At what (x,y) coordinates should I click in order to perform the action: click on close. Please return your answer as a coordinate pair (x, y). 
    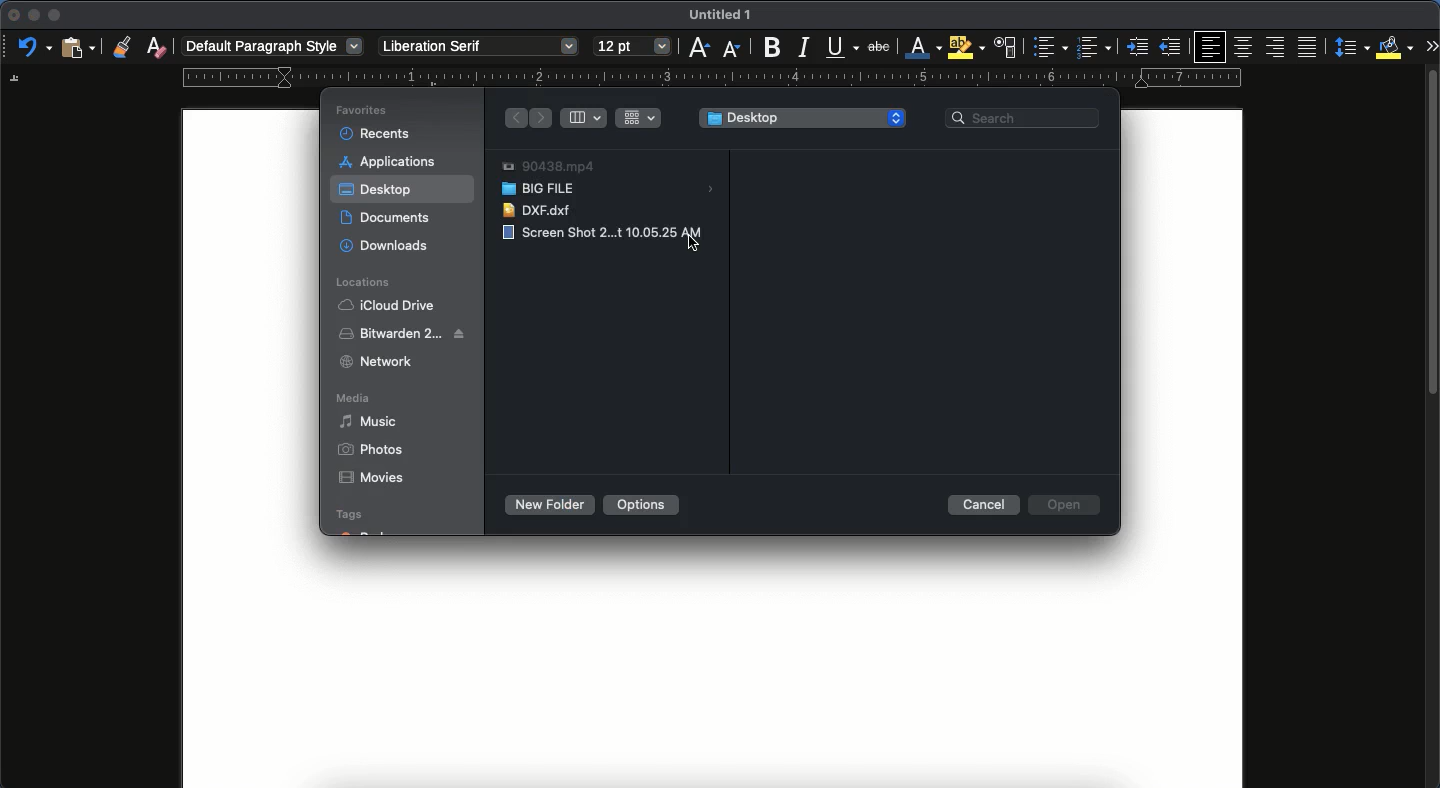
    Looking at the image, I should click on (12, 16).